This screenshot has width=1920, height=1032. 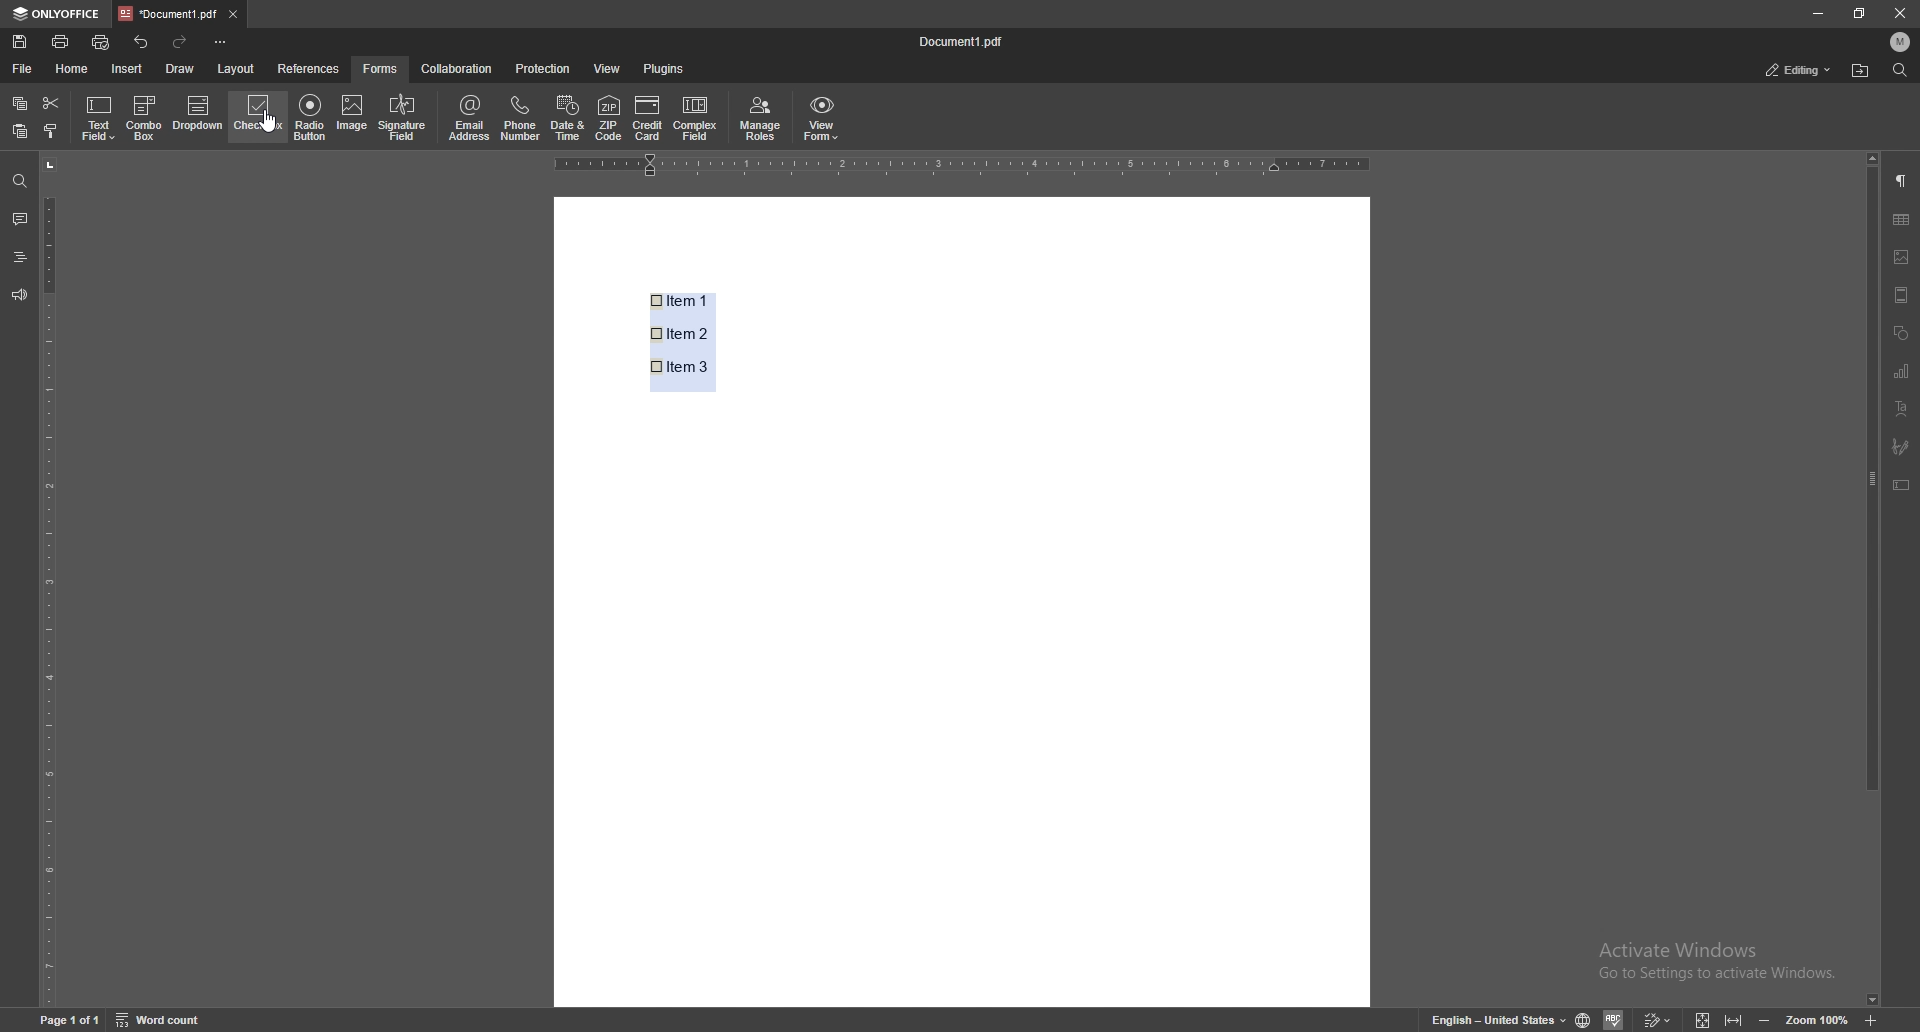 What do you see at coordinates (1816, 14) in the screenshot?
I see `minimize` at bounding box center [1816, 14].